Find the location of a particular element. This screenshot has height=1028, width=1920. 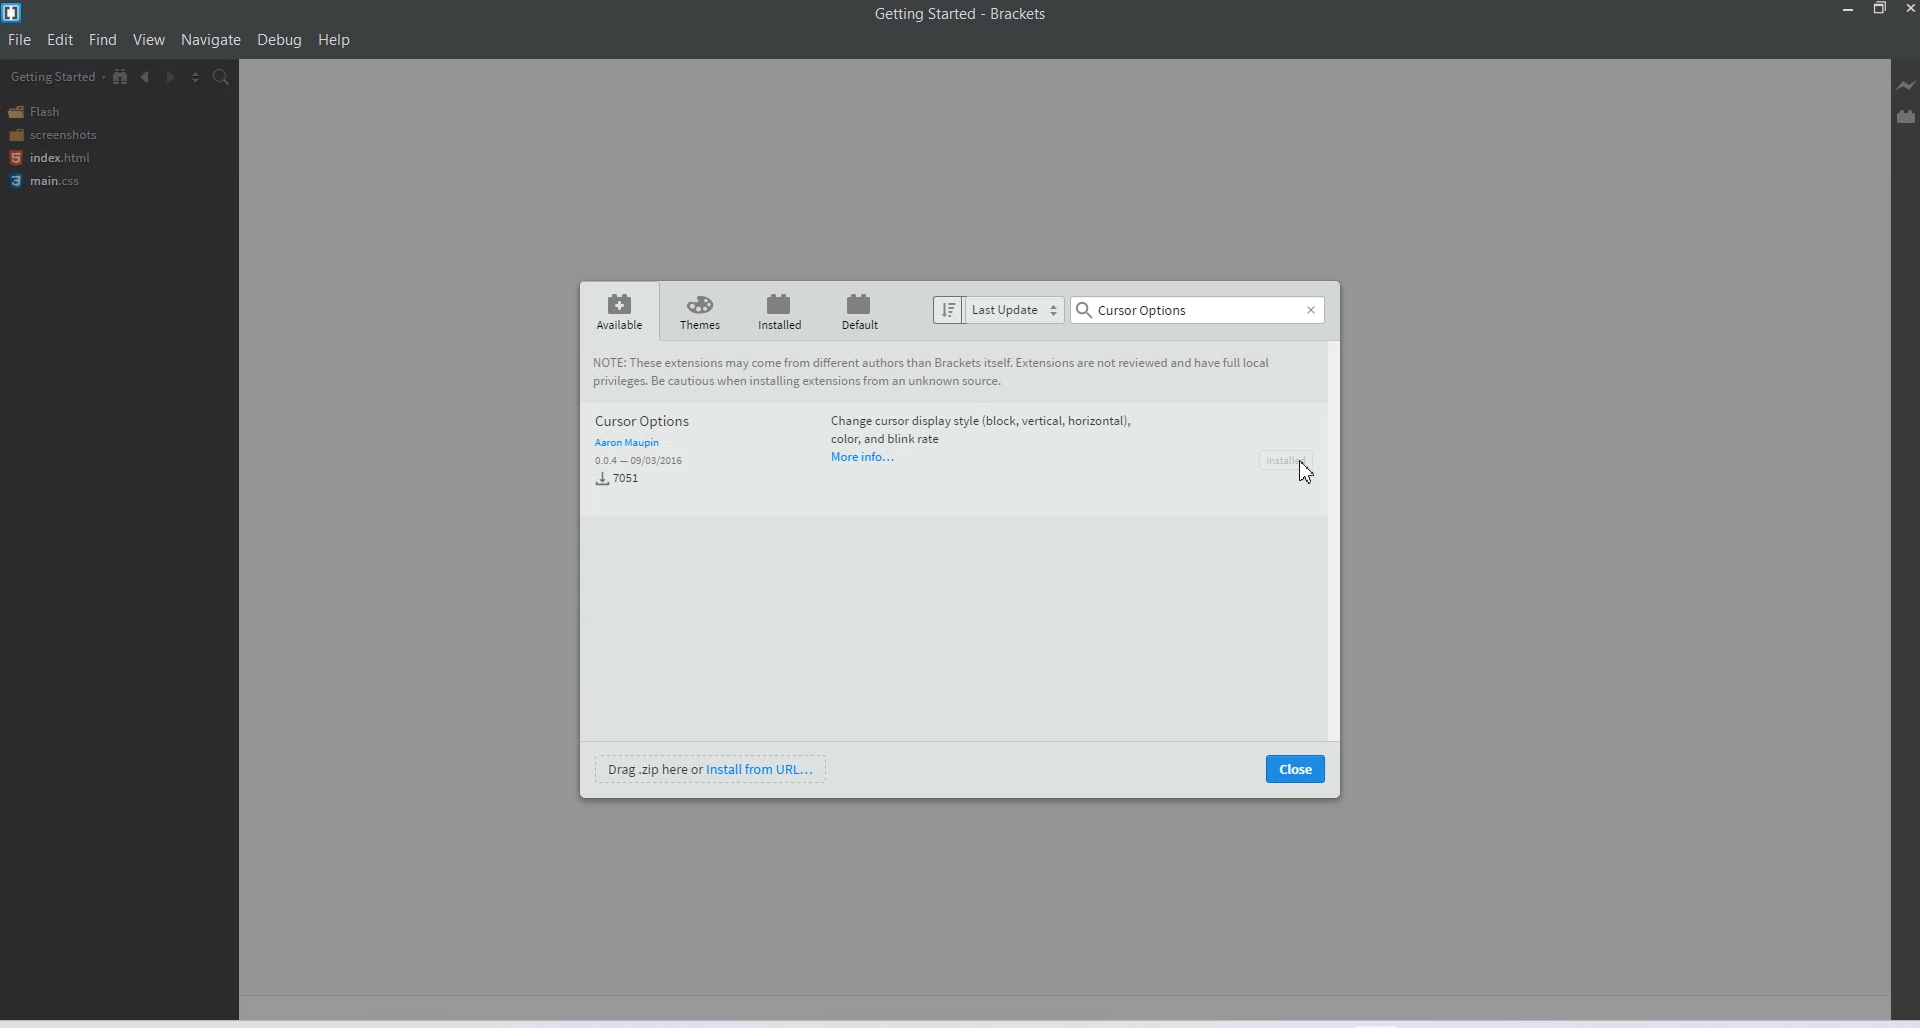

Help is located at coordinates (334, 40).